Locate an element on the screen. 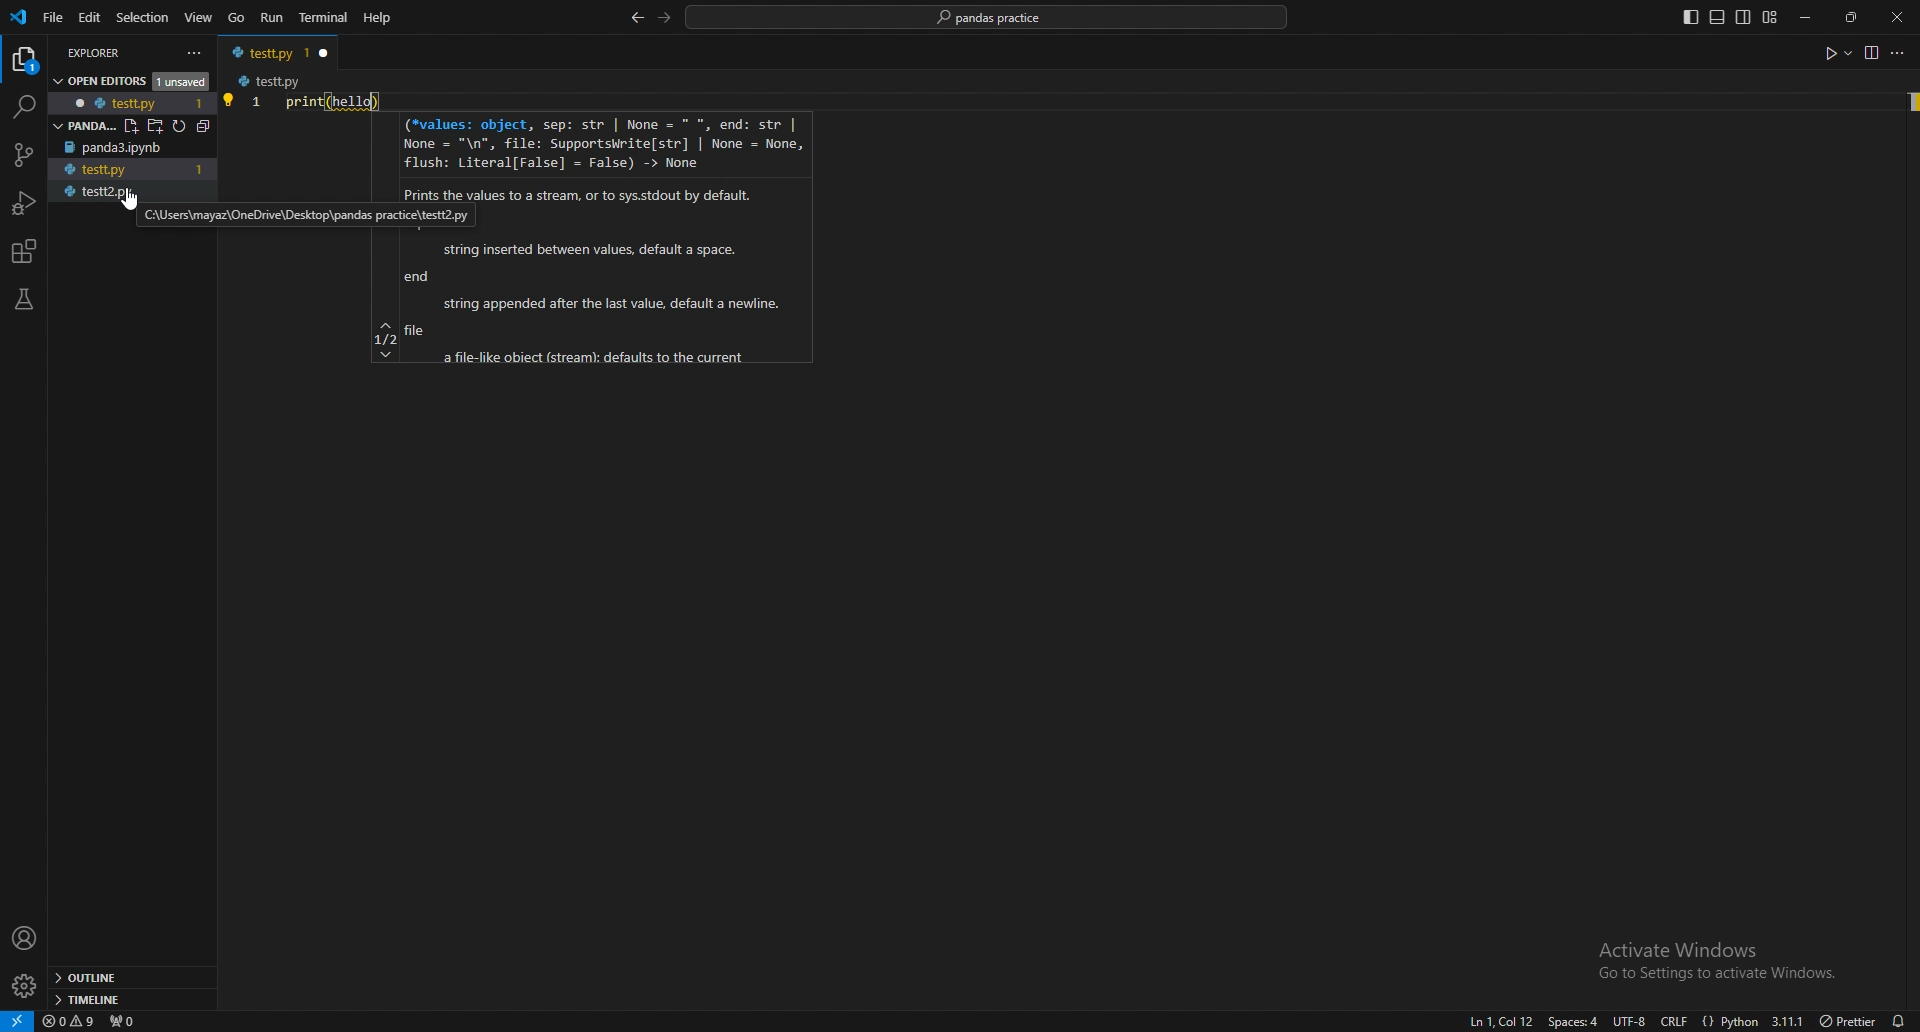  utf-8 is located at coordinates (1626, 1021).